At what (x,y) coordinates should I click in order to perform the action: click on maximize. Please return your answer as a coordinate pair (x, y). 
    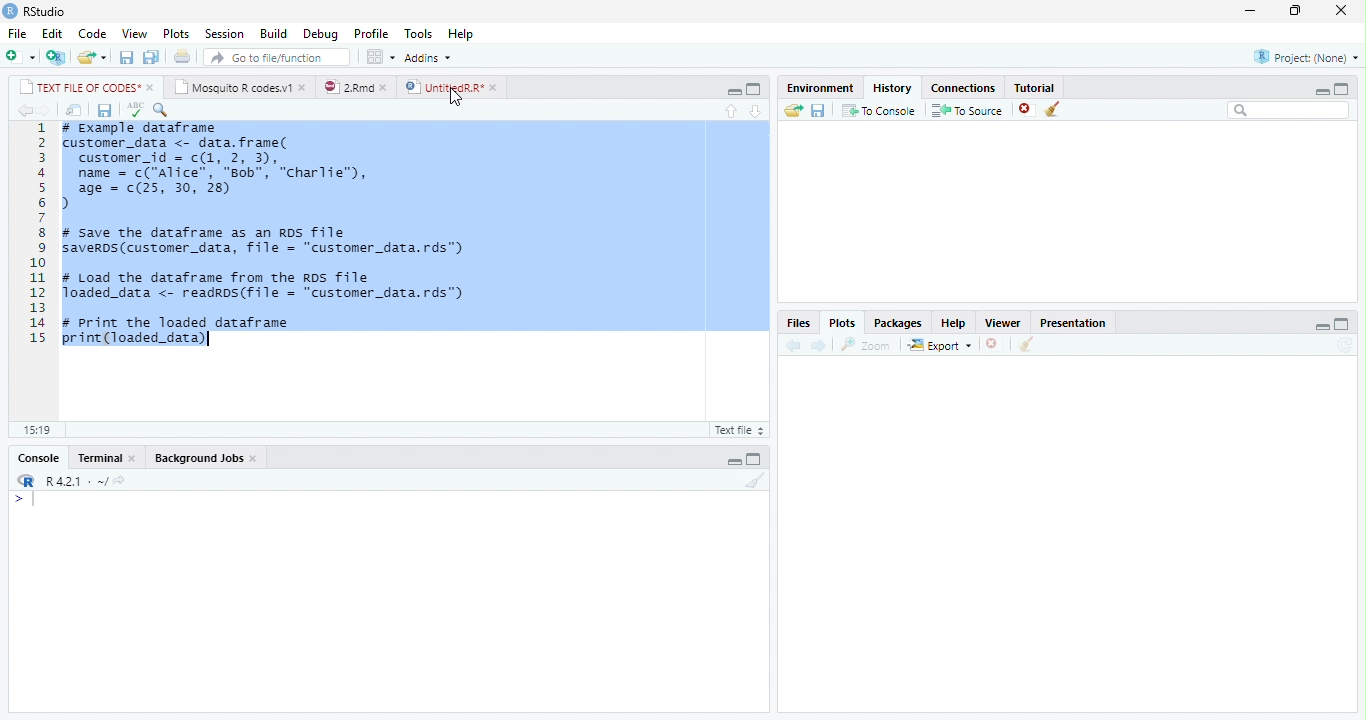
    Looking at the image, I should click on (753, 89).